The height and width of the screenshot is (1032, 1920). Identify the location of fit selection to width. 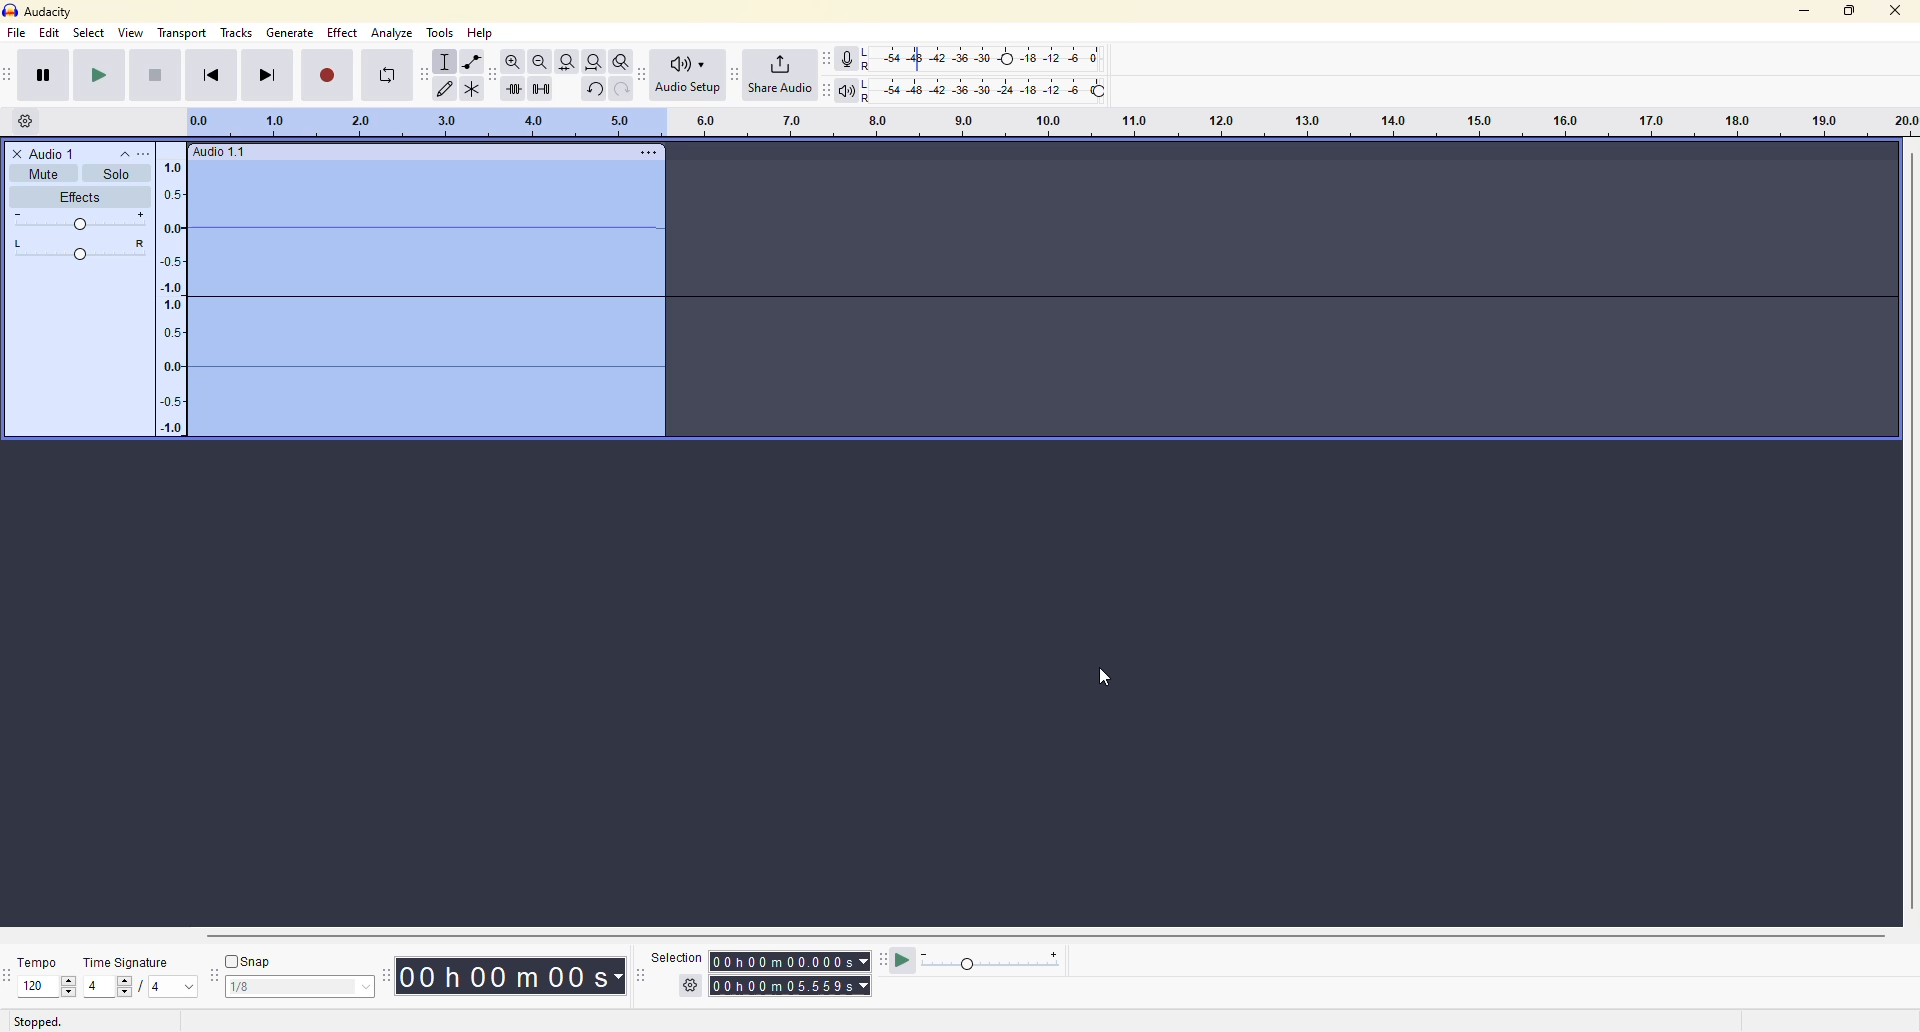
(567, 61).